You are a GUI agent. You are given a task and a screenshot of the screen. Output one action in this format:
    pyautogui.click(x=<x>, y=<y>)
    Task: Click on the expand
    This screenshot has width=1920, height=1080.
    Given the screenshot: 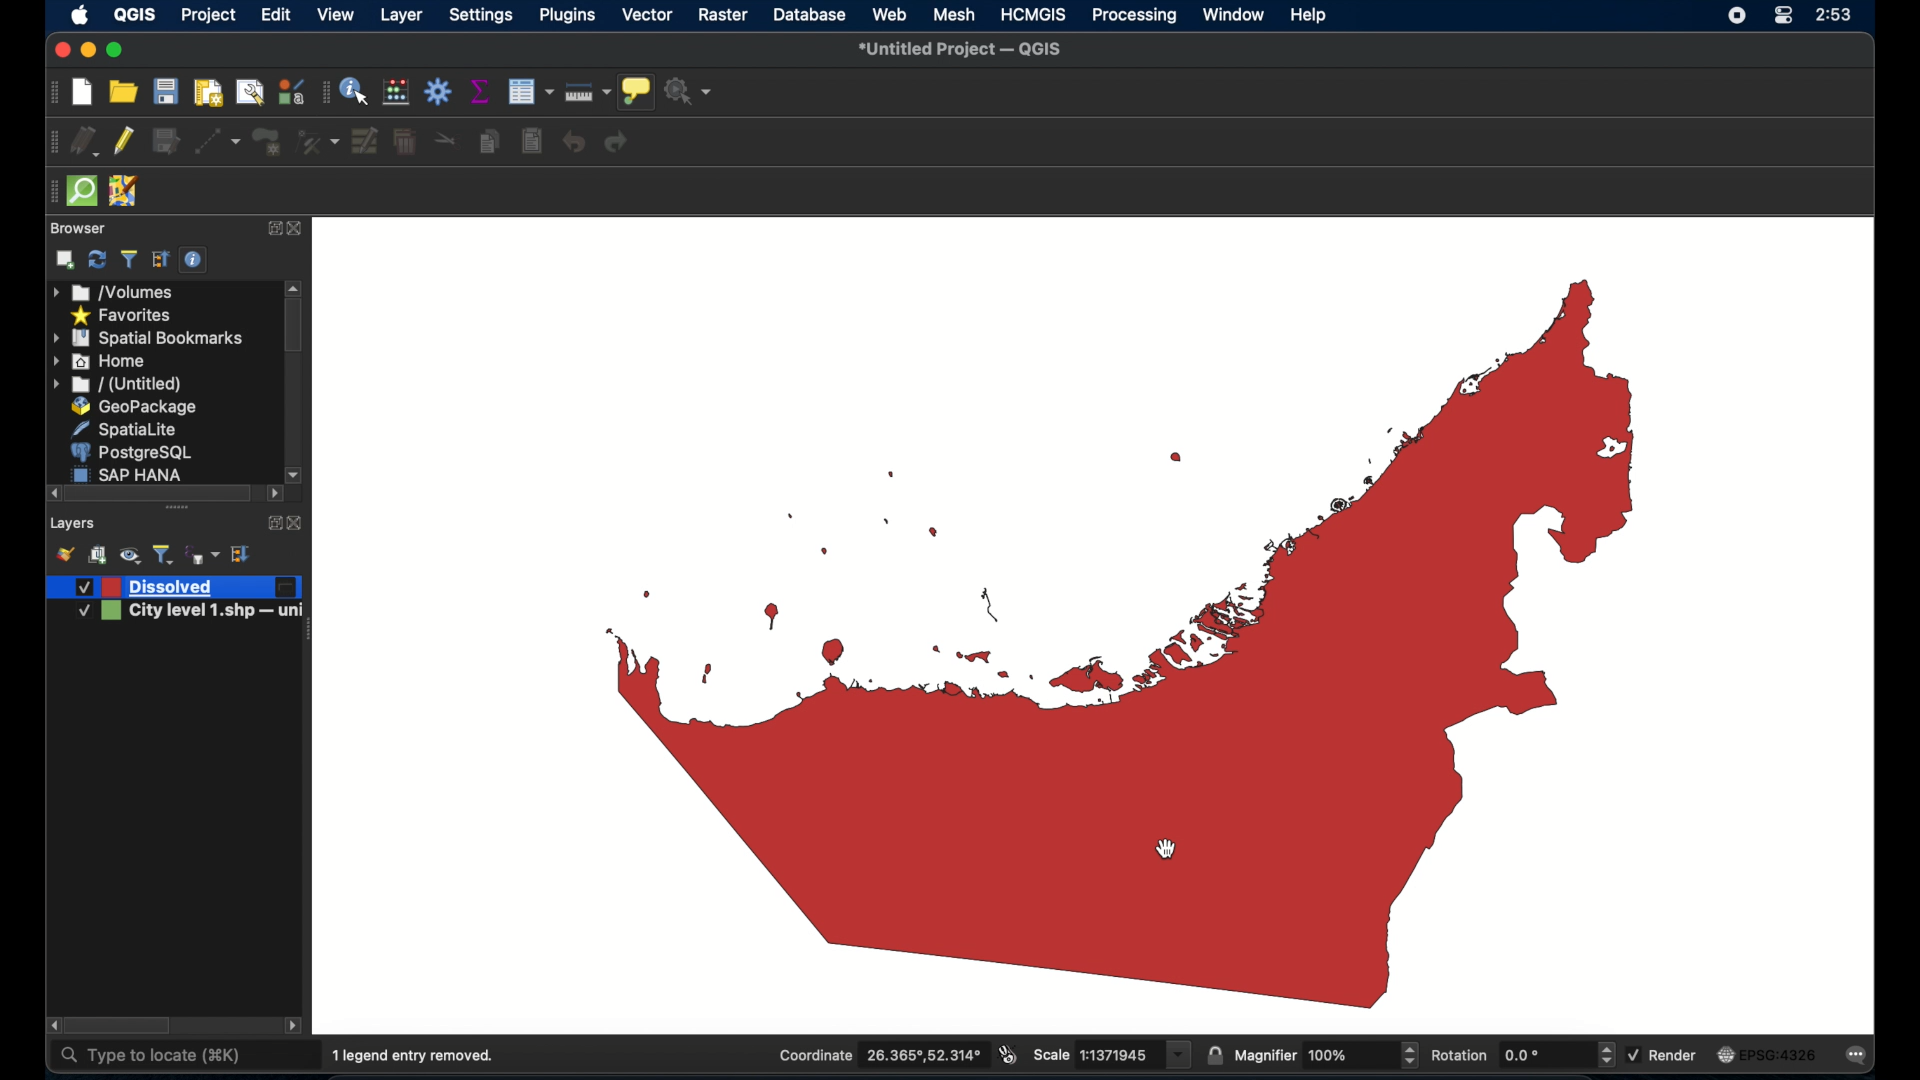 What is the action you would take?
    pyautogui.click(x=272, y=226)
    